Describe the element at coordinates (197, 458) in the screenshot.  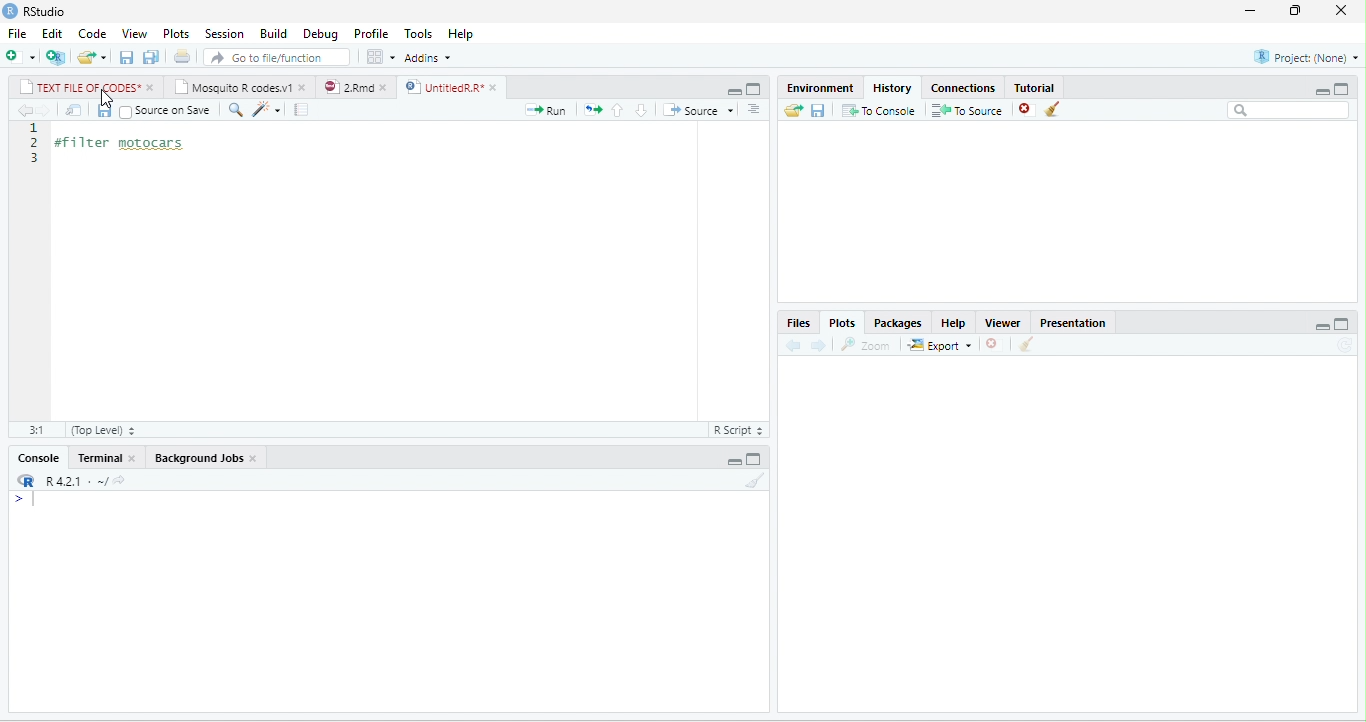
I see `Background Jobs` at that location.